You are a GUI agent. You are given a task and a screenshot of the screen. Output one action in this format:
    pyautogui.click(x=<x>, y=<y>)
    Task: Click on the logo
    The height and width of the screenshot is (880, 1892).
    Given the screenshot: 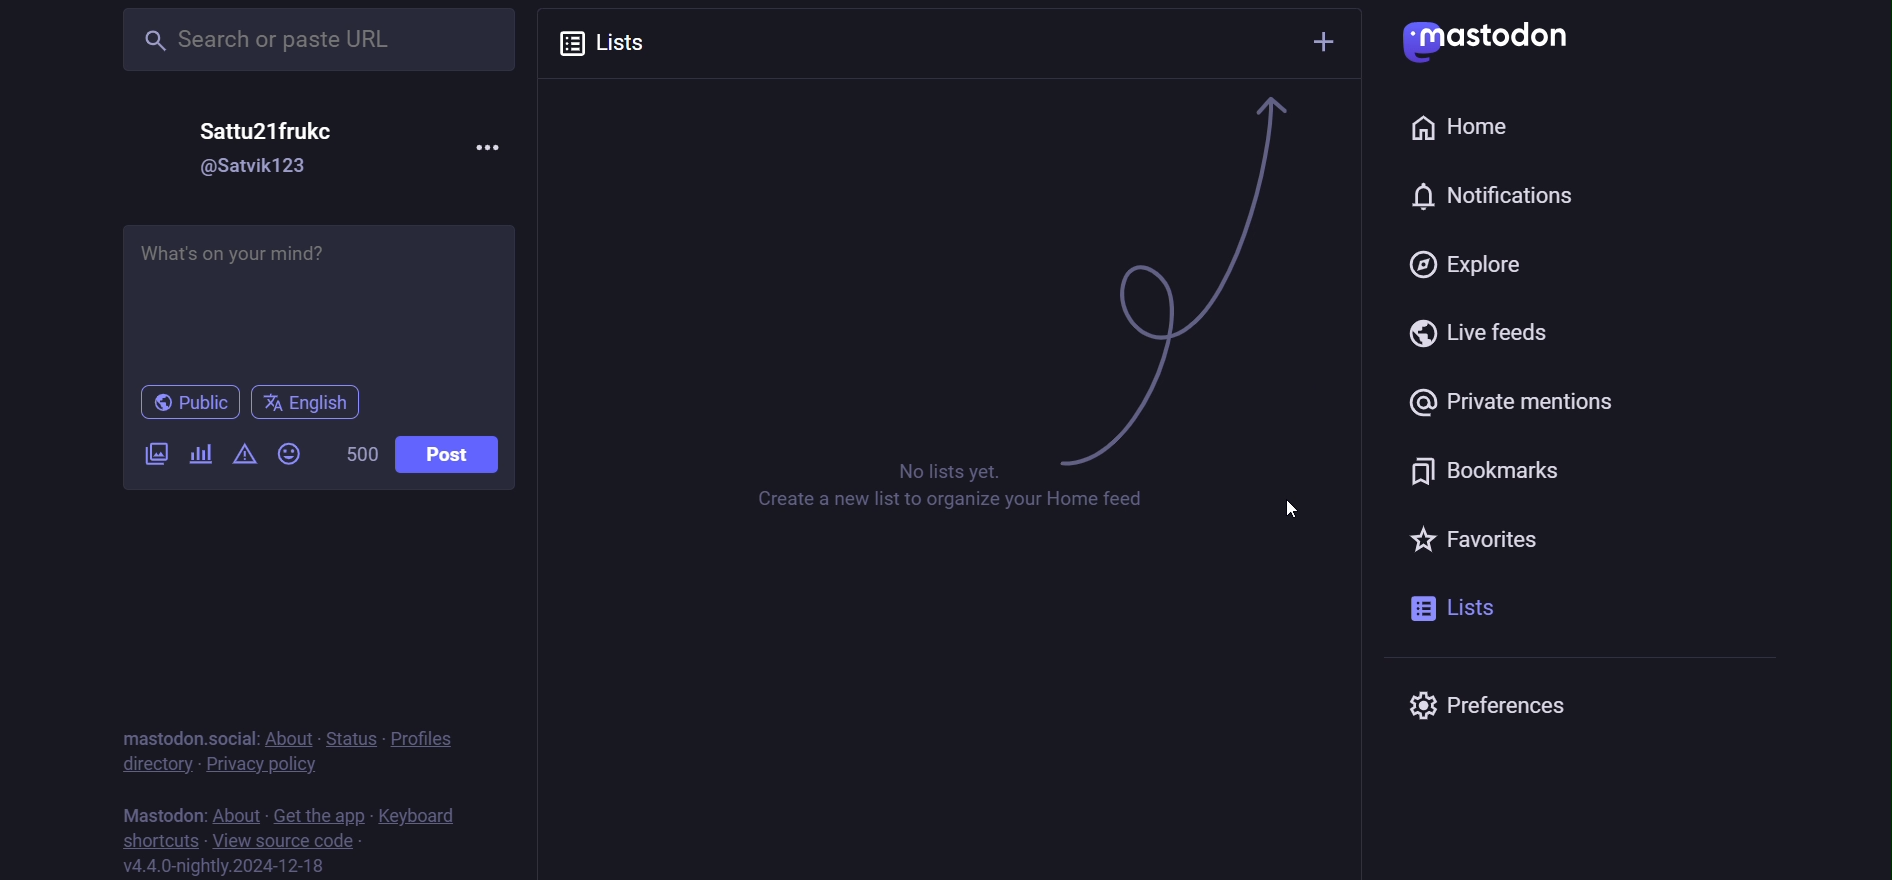 What is the action you would take?
    pyautogui.click(x=1489, y=40)
    